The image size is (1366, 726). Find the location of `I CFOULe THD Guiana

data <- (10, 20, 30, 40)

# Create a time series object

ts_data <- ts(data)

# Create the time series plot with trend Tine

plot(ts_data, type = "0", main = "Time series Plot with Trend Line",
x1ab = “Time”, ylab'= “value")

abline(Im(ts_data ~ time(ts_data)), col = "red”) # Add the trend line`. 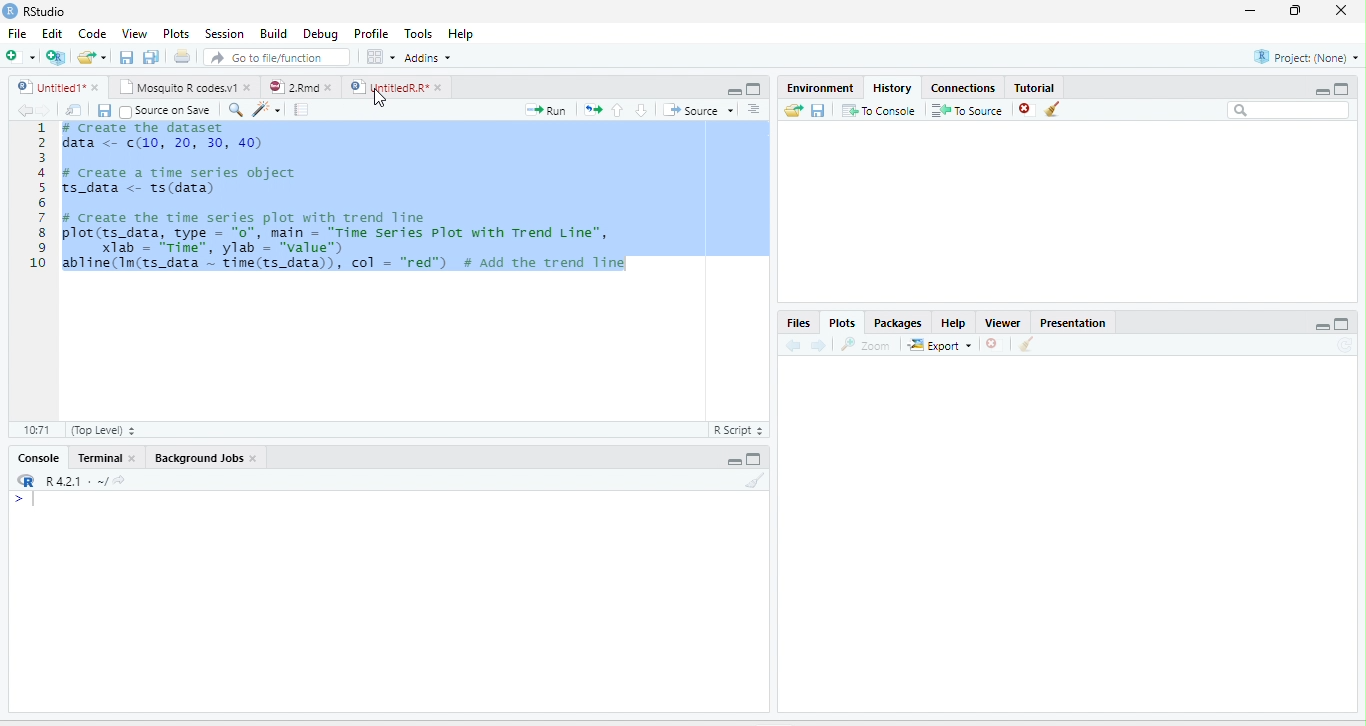

I CFOULe THD Guiana

data <- (10, 20, 30, 40)

# Create a time series object

ts_data <- ts(data)

# Create the time series plot with trend Tine

plot(ts_data, type = "0", main = "Time series Plot with Trend Line",
x1ab = “Time”, ylab'= “value")

abline(Im(ts_data ~ time(ts_data)), col = "red”) # Add the trend line is located at coordinates (347, 199).